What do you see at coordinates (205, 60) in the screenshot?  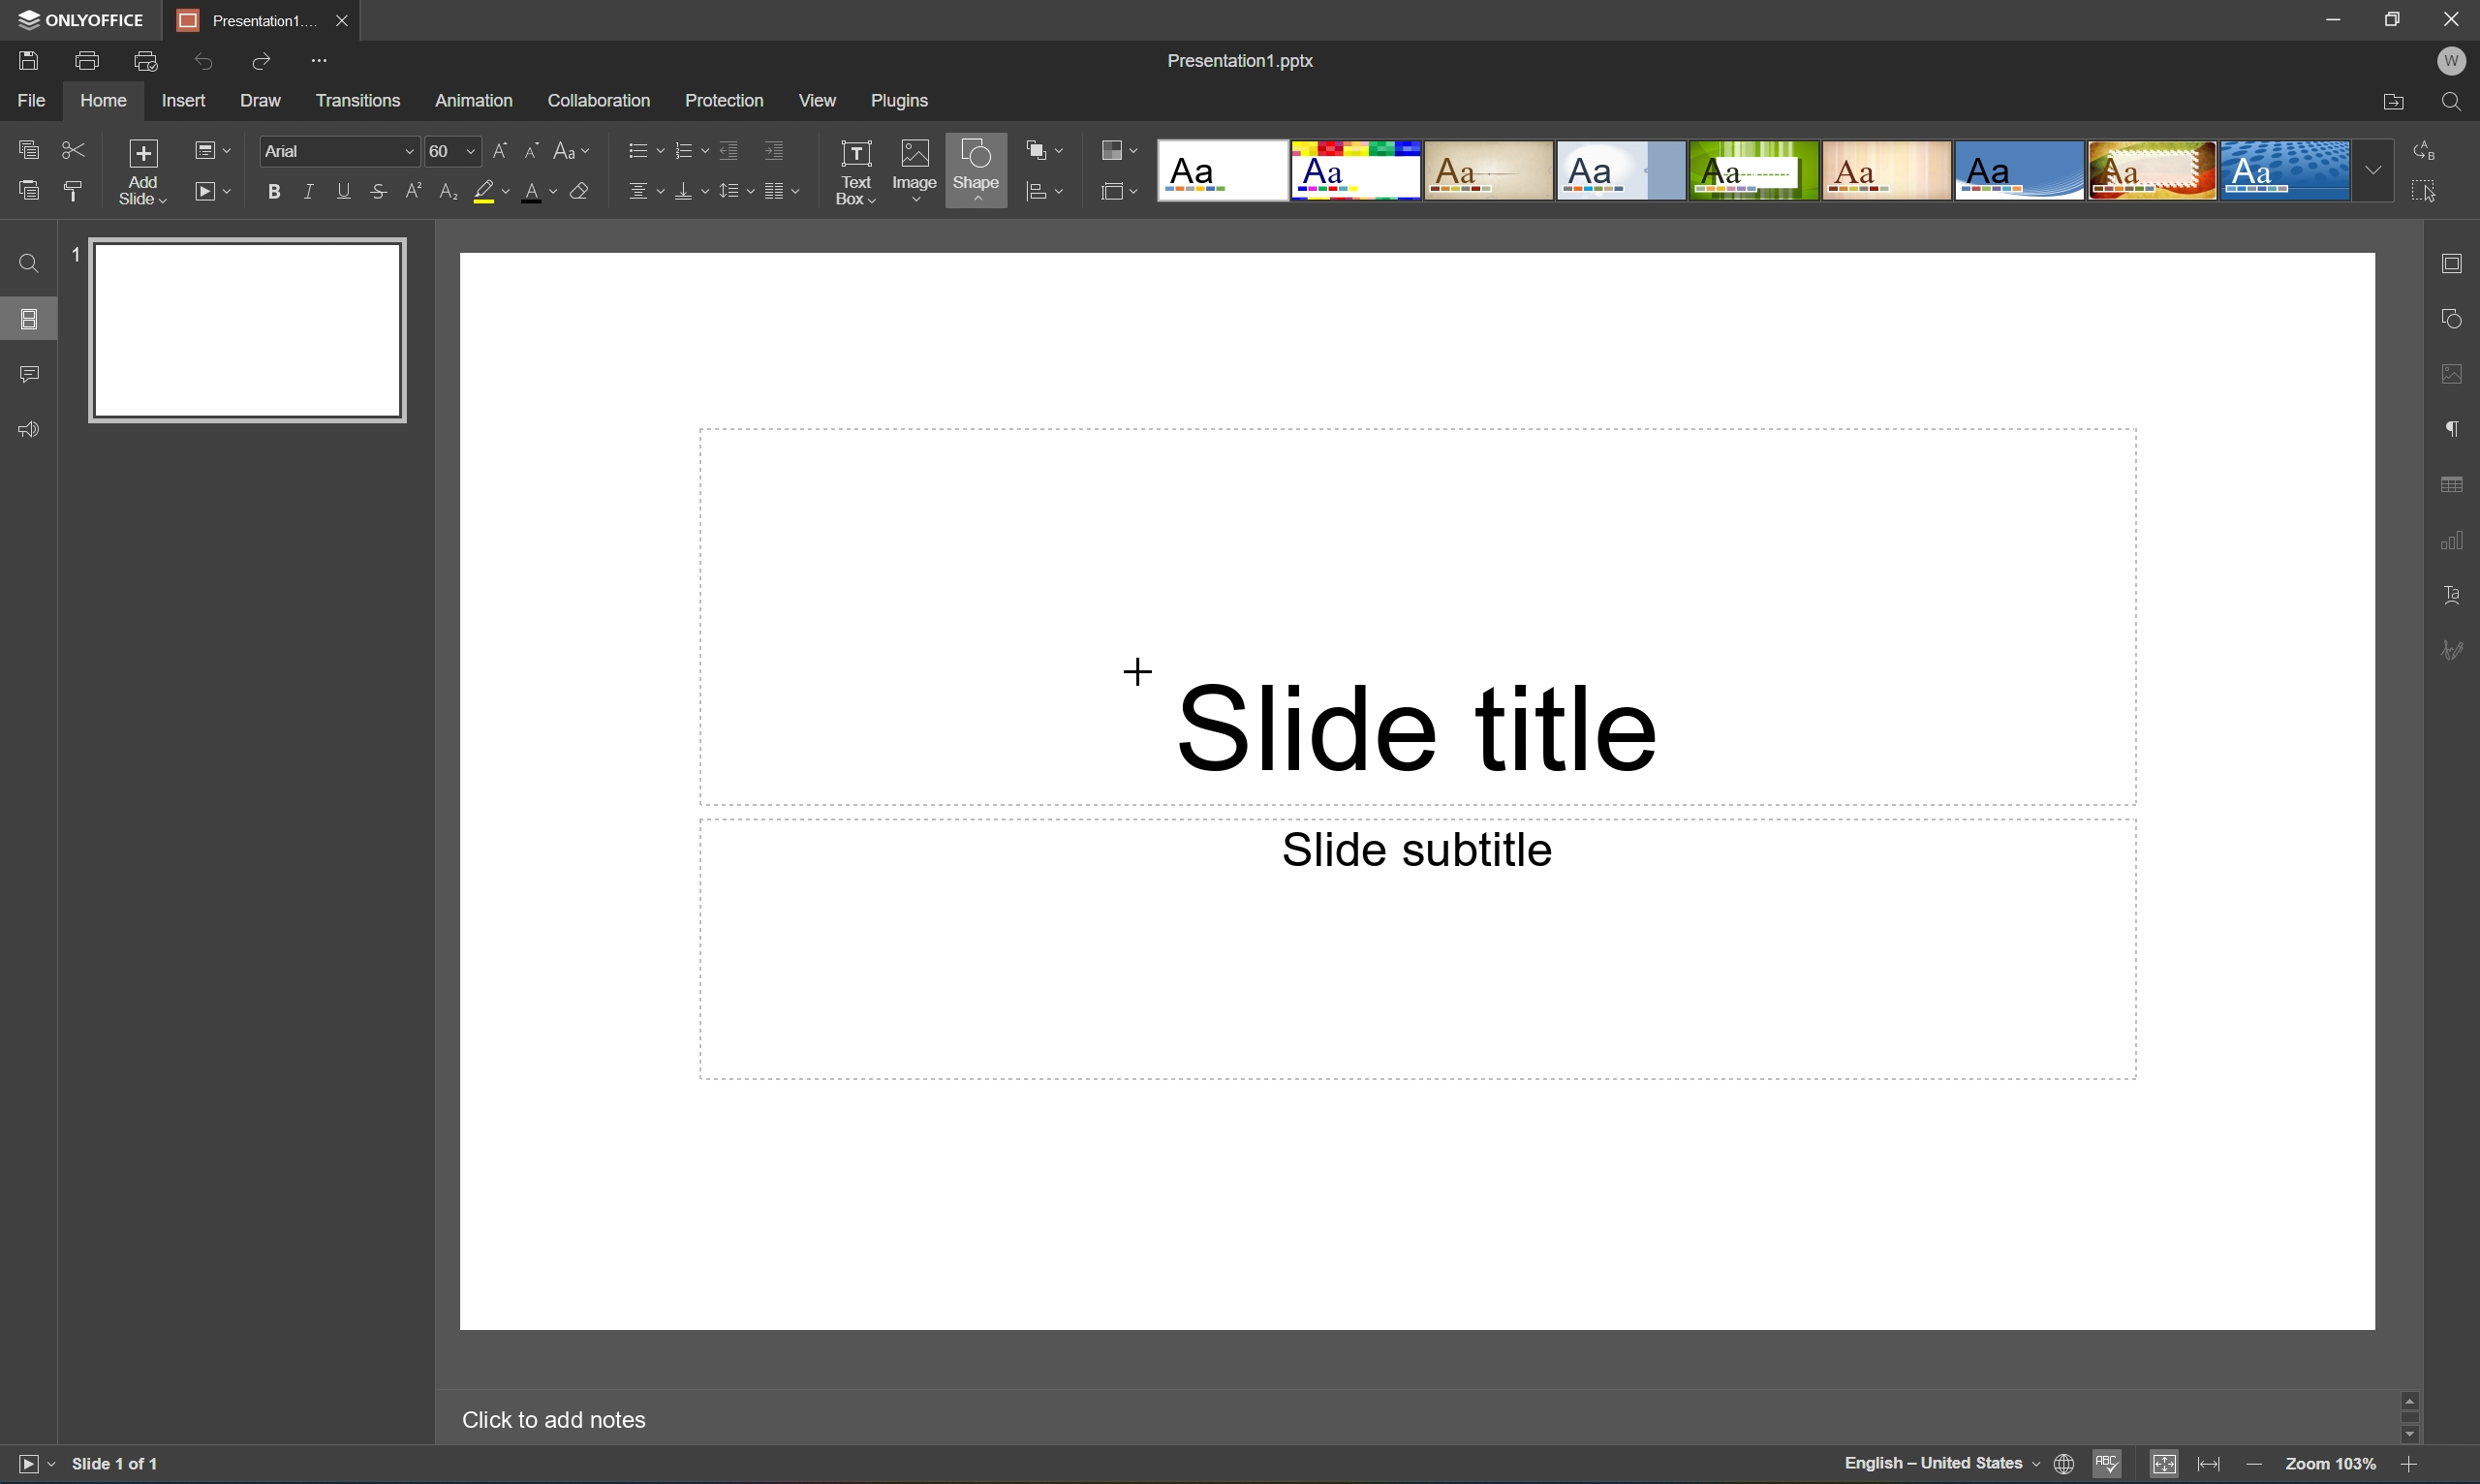 I see `Undo` at bounding box center [205, 60].